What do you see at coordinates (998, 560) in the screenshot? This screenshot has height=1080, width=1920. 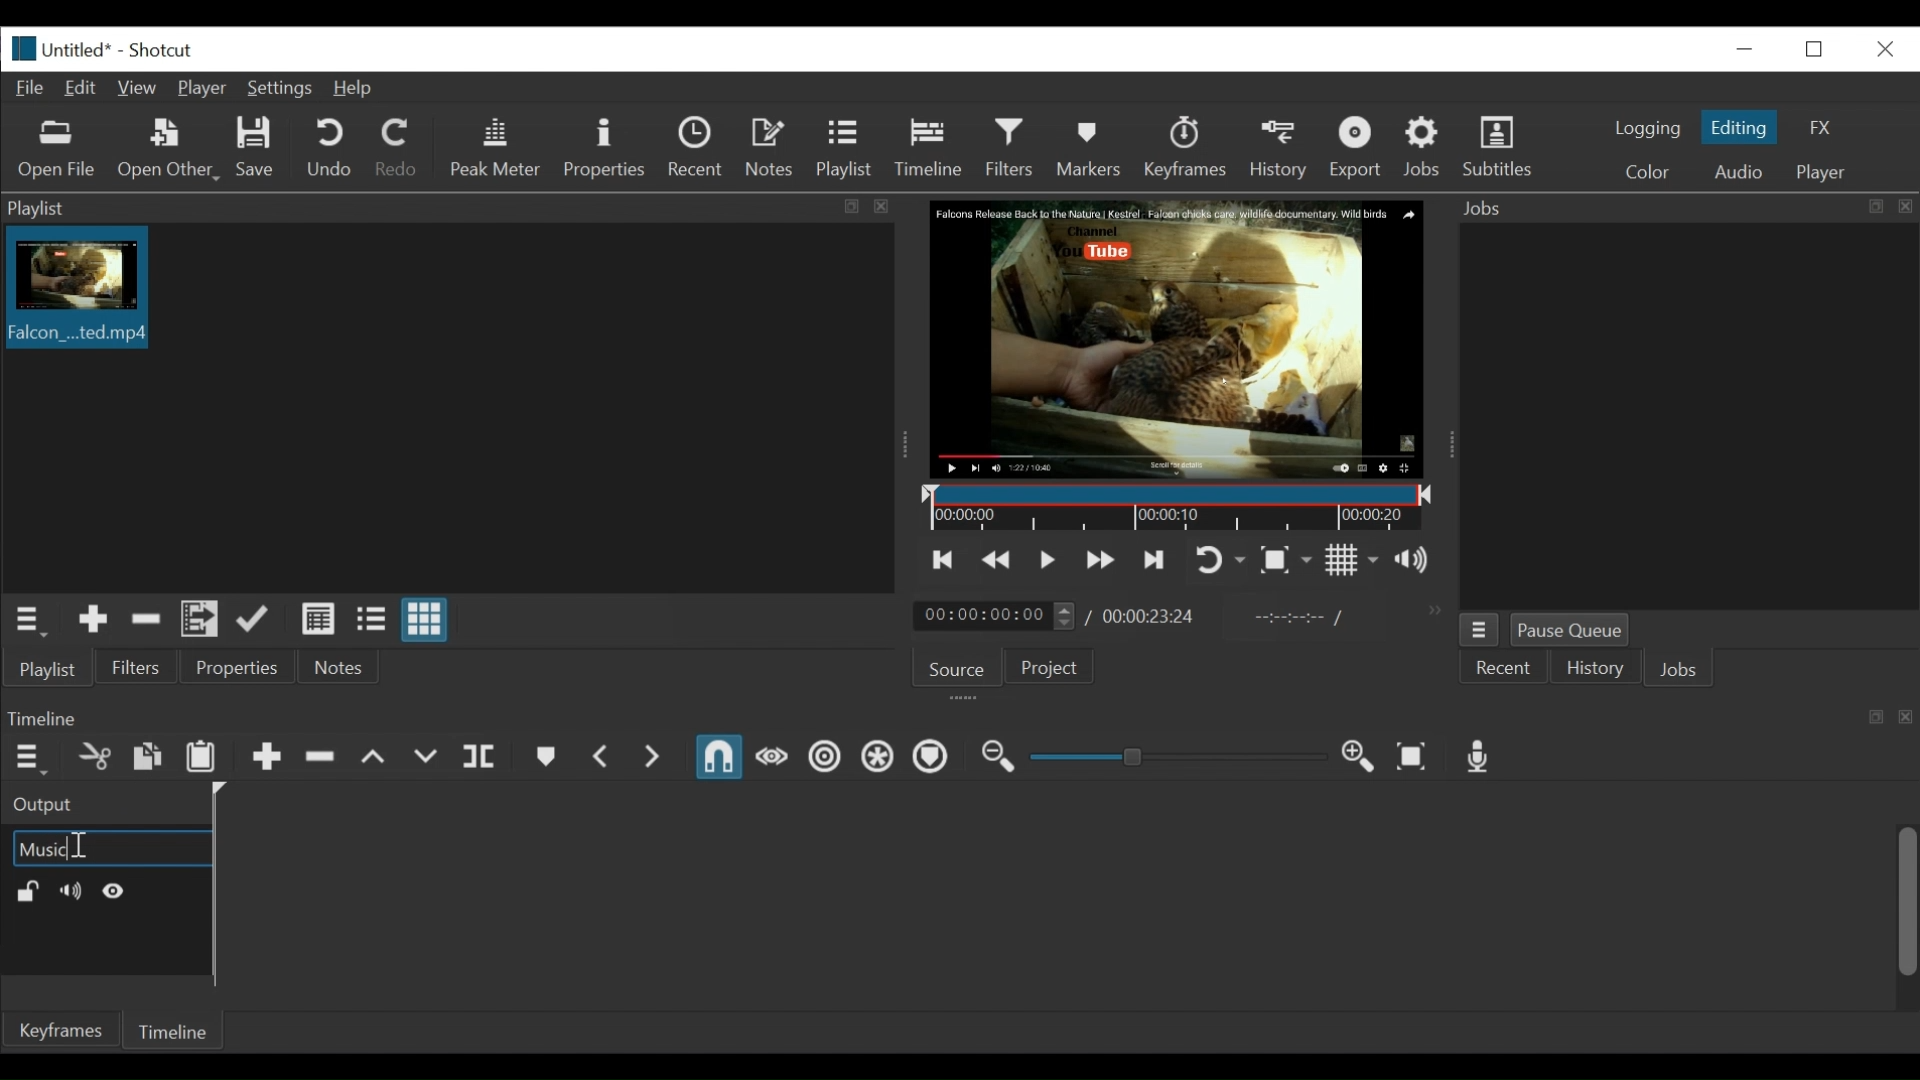 I see `Play quickly backward` at bounding box center [998, 560].